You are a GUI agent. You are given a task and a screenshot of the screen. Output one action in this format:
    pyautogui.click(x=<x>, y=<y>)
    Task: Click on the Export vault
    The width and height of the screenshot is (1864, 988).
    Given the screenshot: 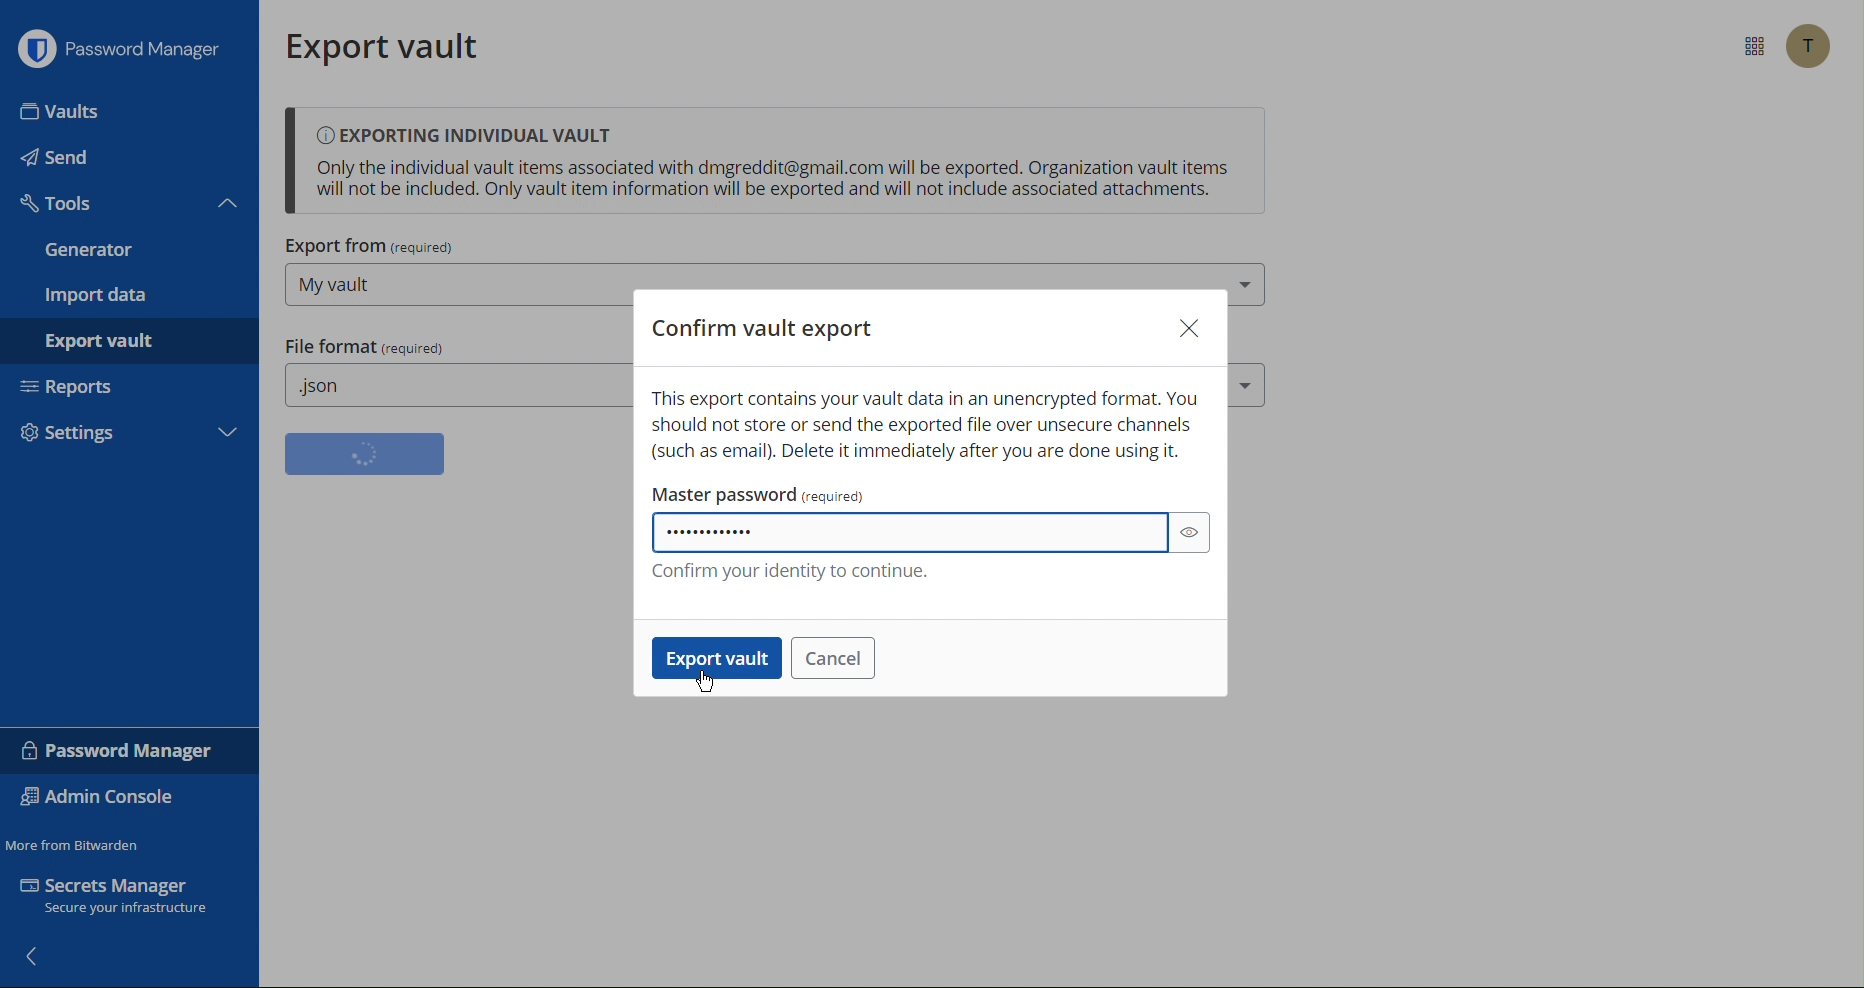 What is the action you would take?
    pyautogui.click(x=393, y=46)
    